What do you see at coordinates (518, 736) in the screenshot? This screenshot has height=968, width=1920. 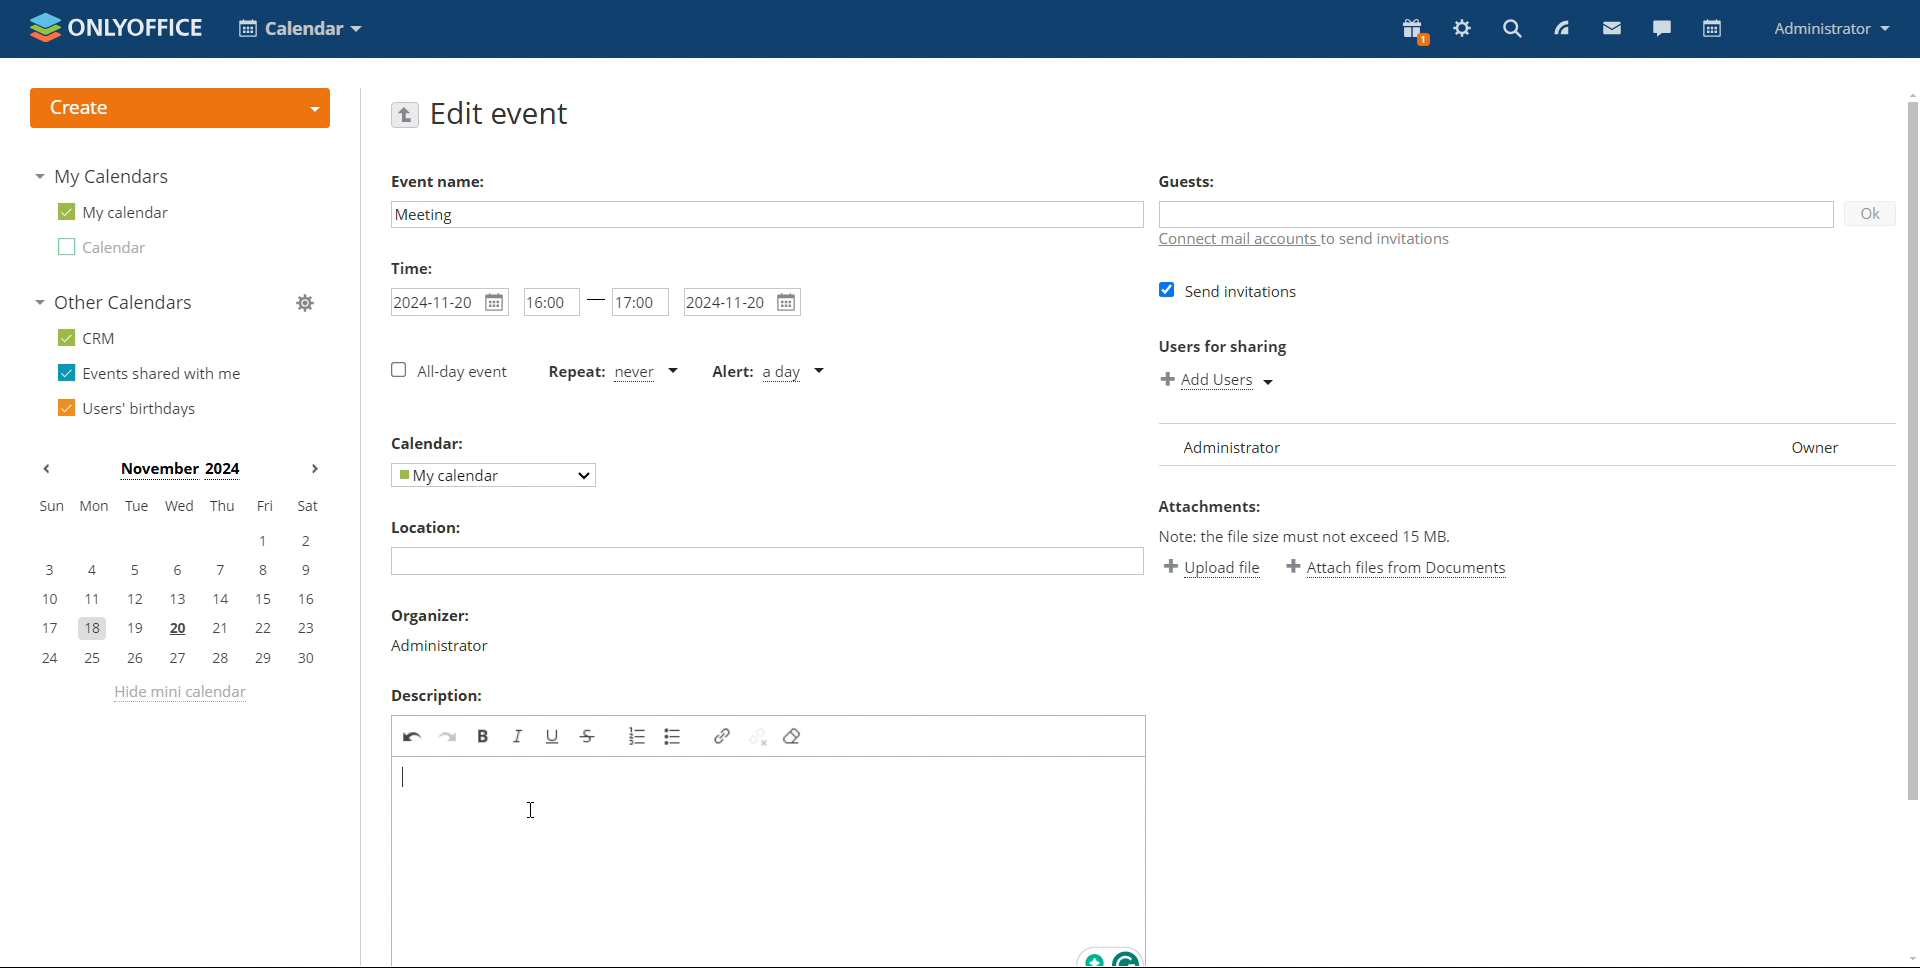 I see `italic` at bounding box center [518, 736].